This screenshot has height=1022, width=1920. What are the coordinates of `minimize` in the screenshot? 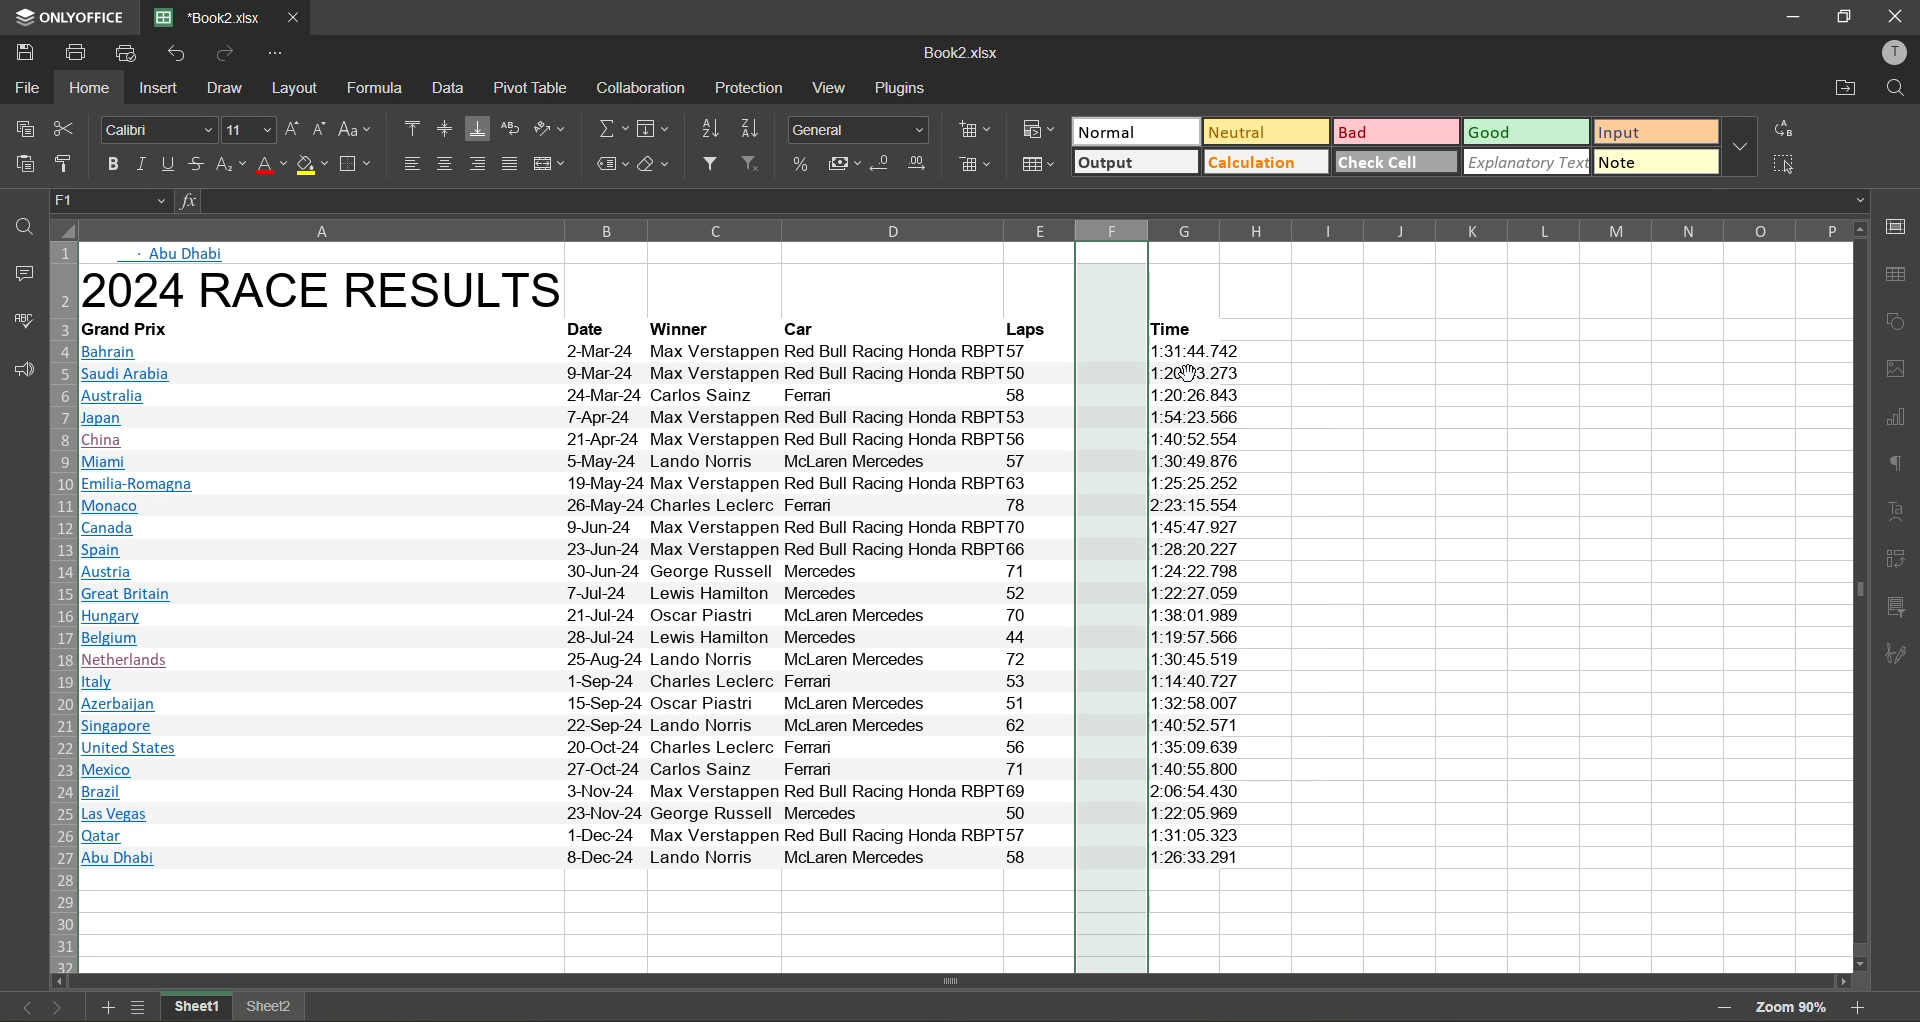 It's located at (1787, 16).